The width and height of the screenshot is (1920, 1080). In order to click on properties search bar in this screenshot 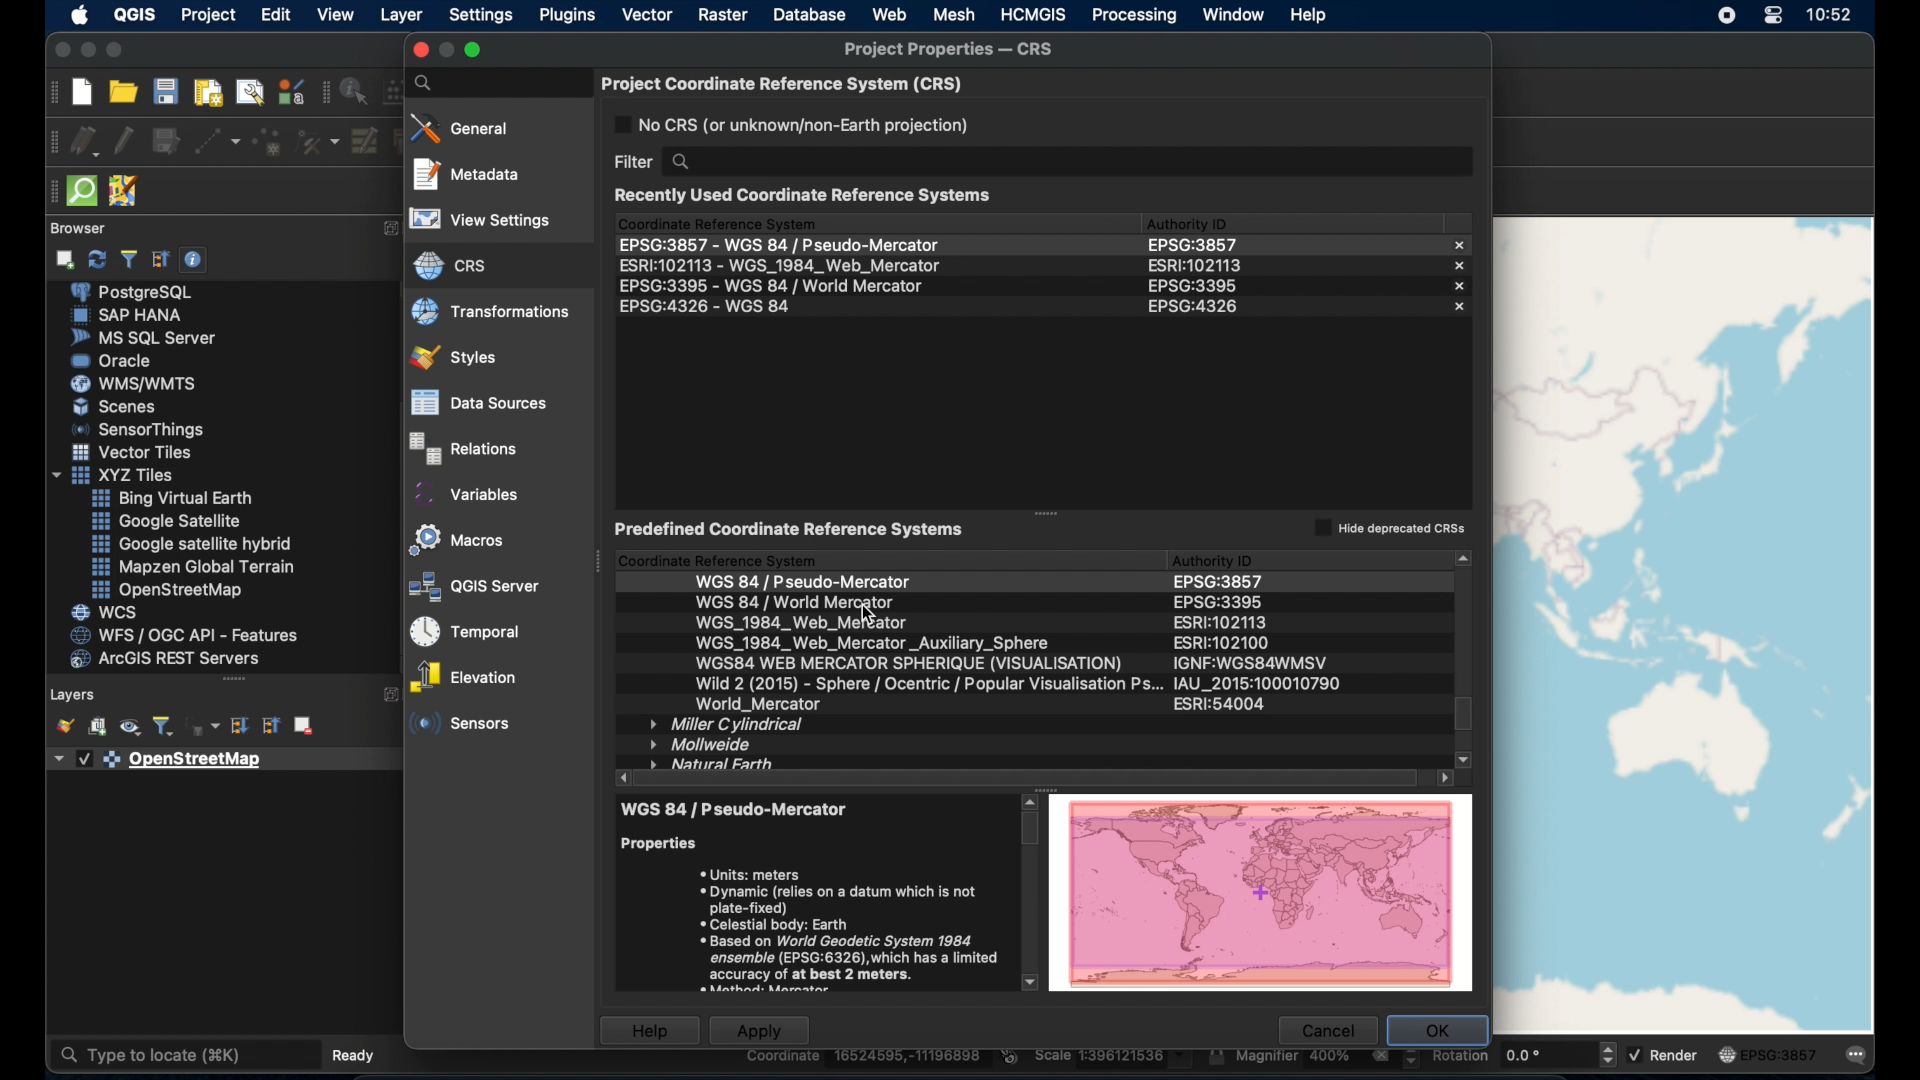, I will do `click(491, 83)`.